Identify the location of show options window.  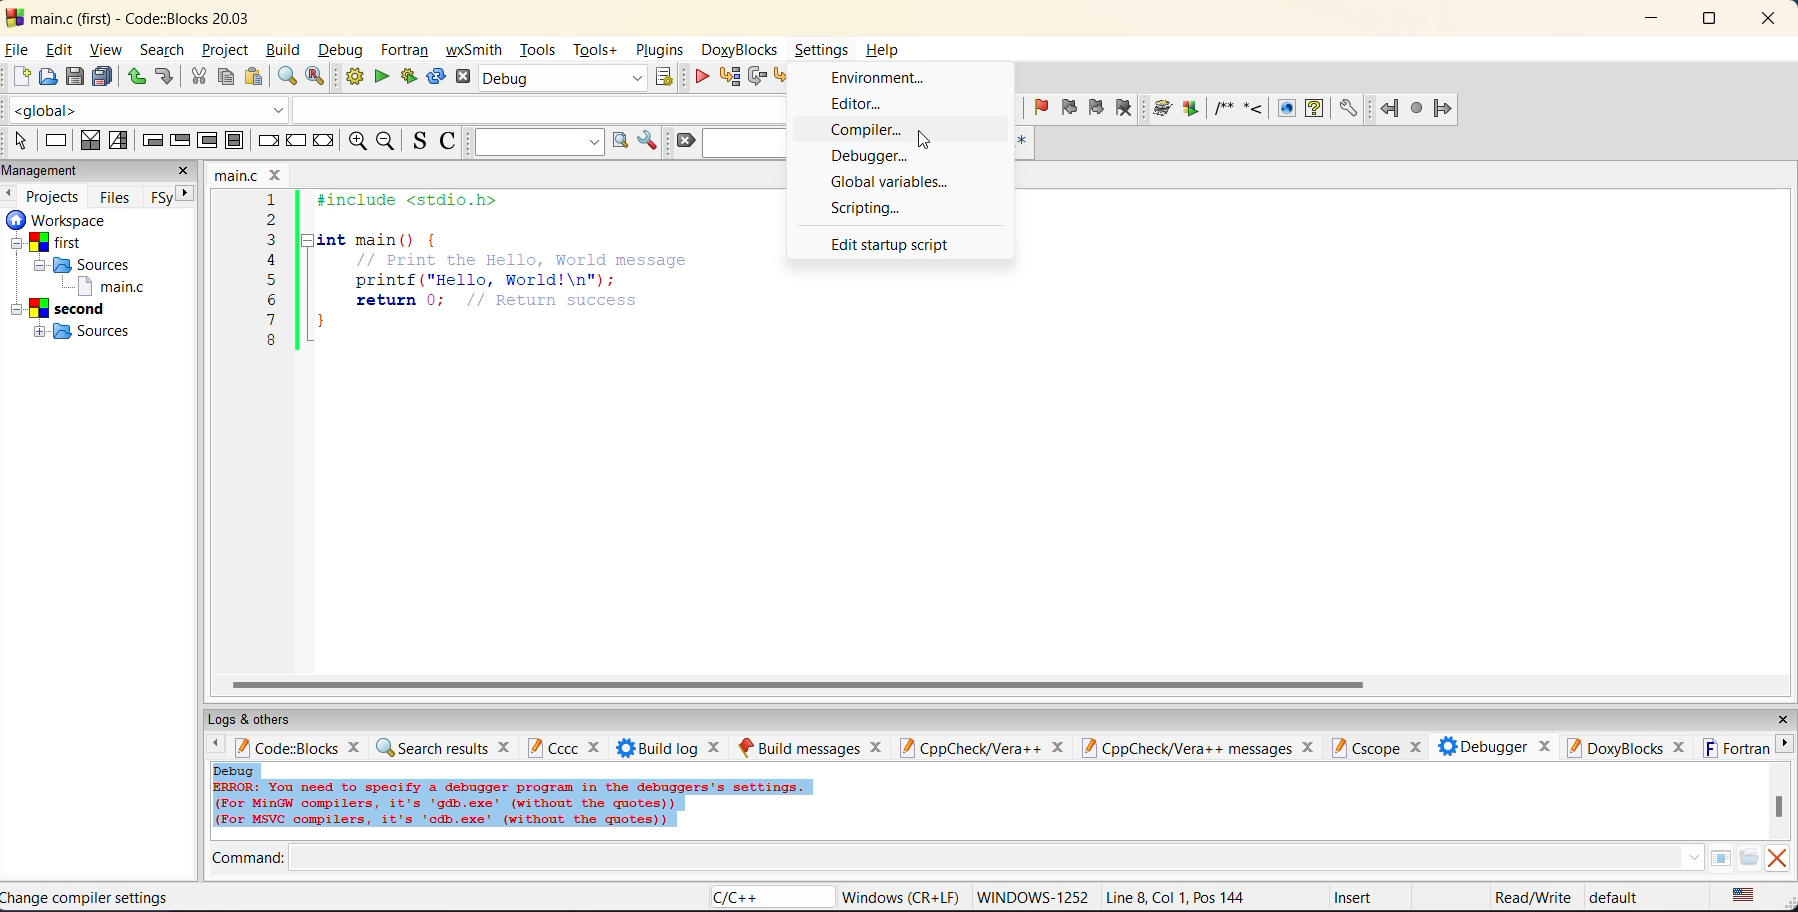
(652, 144).